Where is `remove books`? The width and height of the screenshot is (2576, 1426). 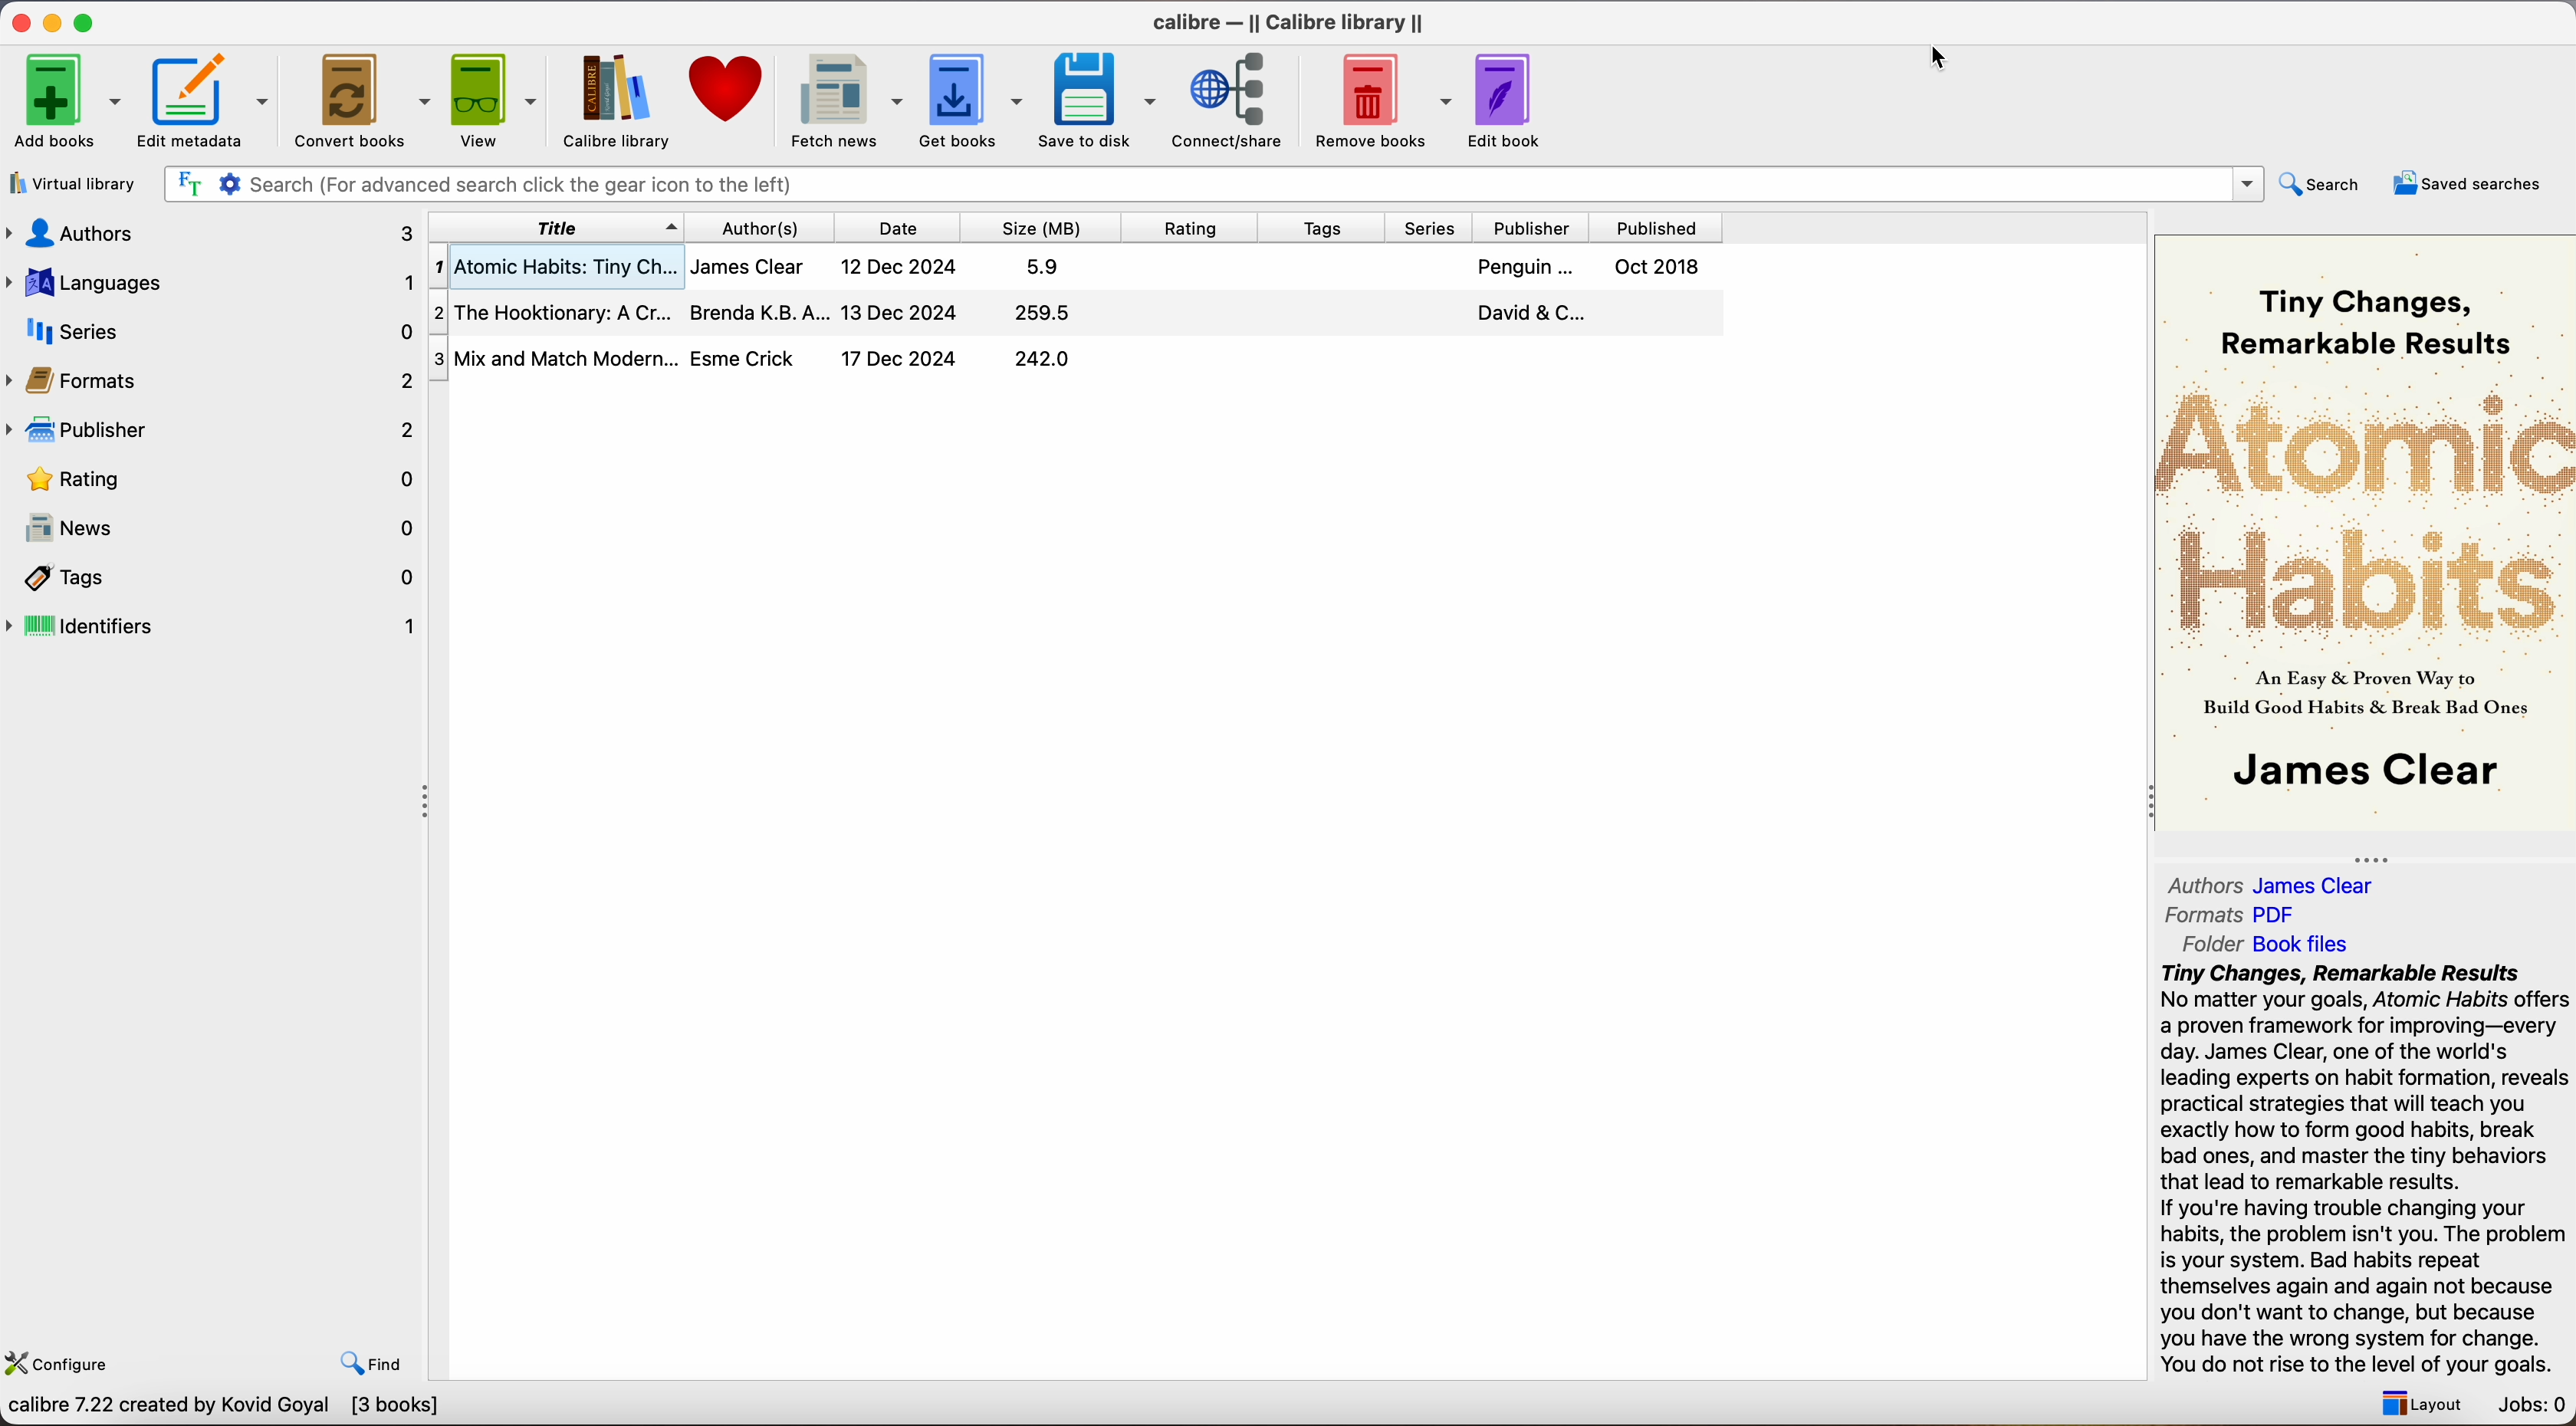 remove books is located at coordinates (1384, 103).